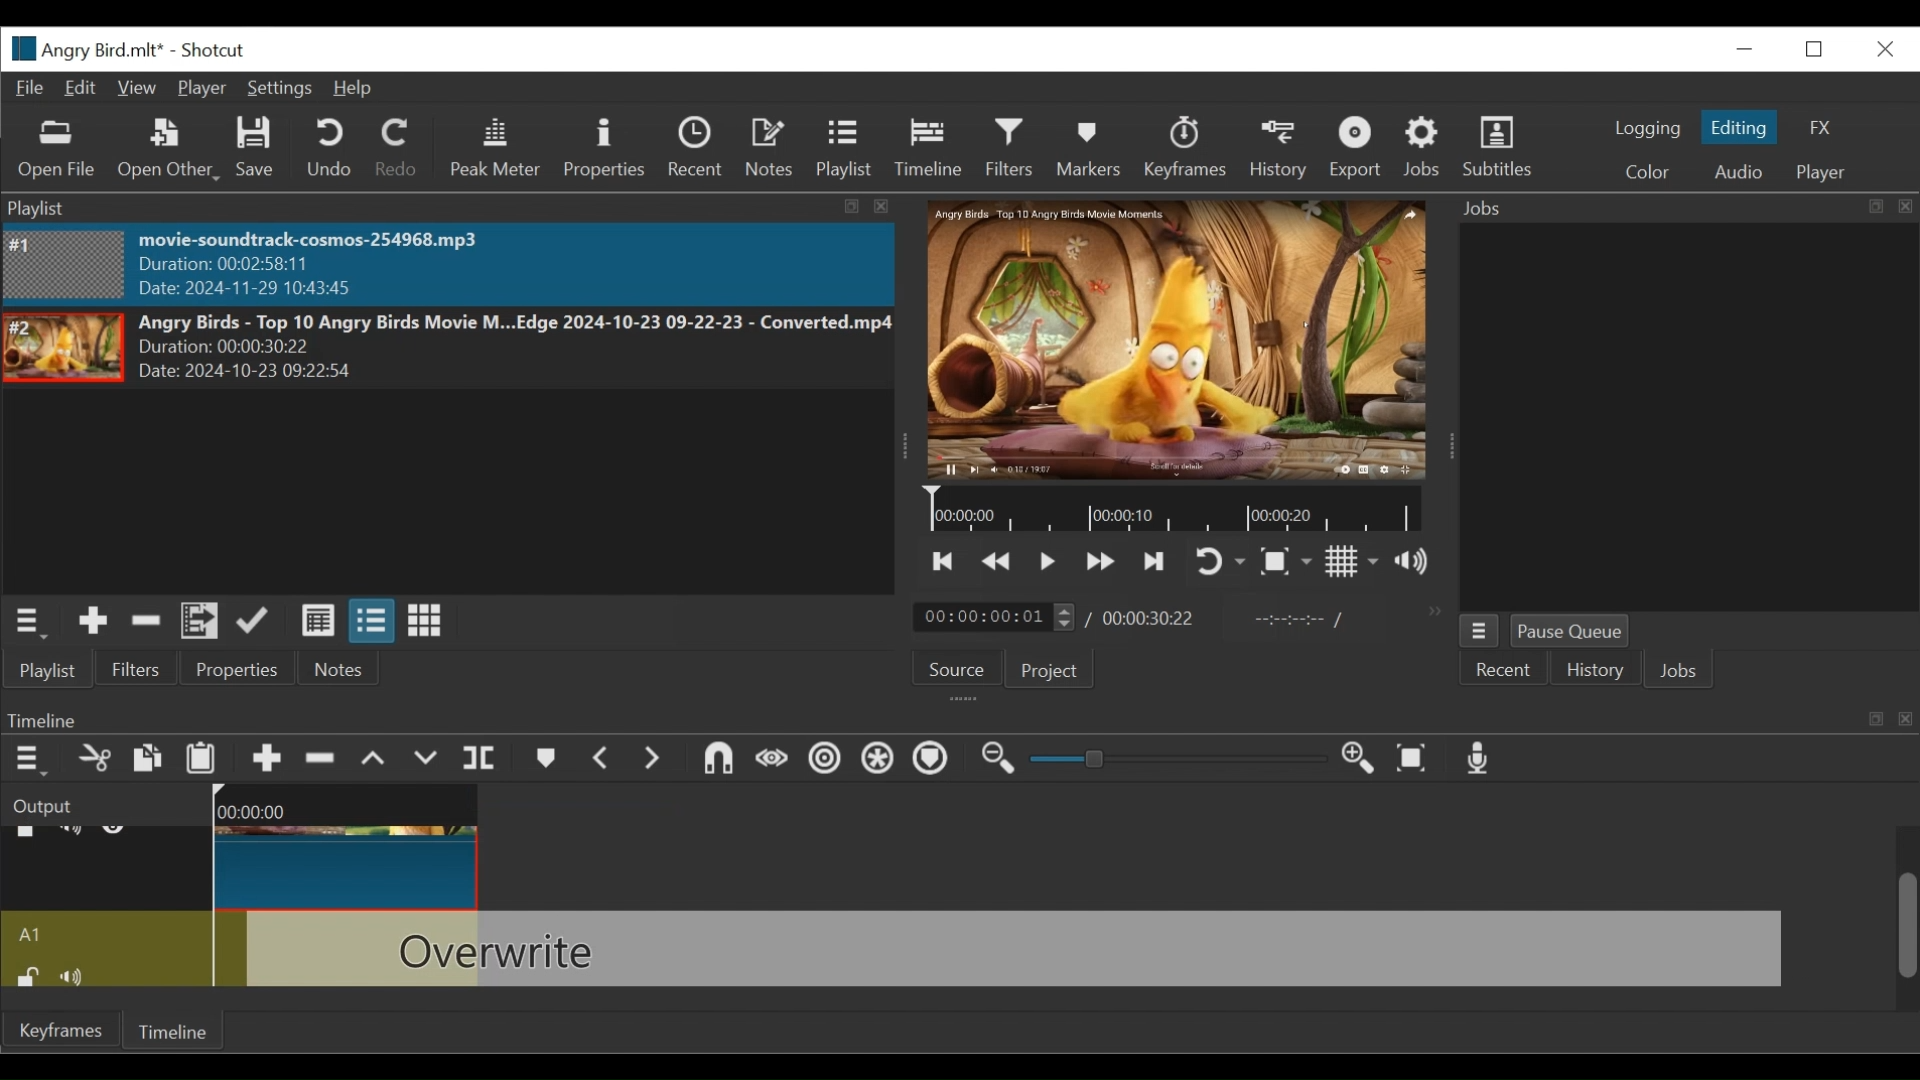  I want to click on Zoom timeline to fit, so click(1415, 758).